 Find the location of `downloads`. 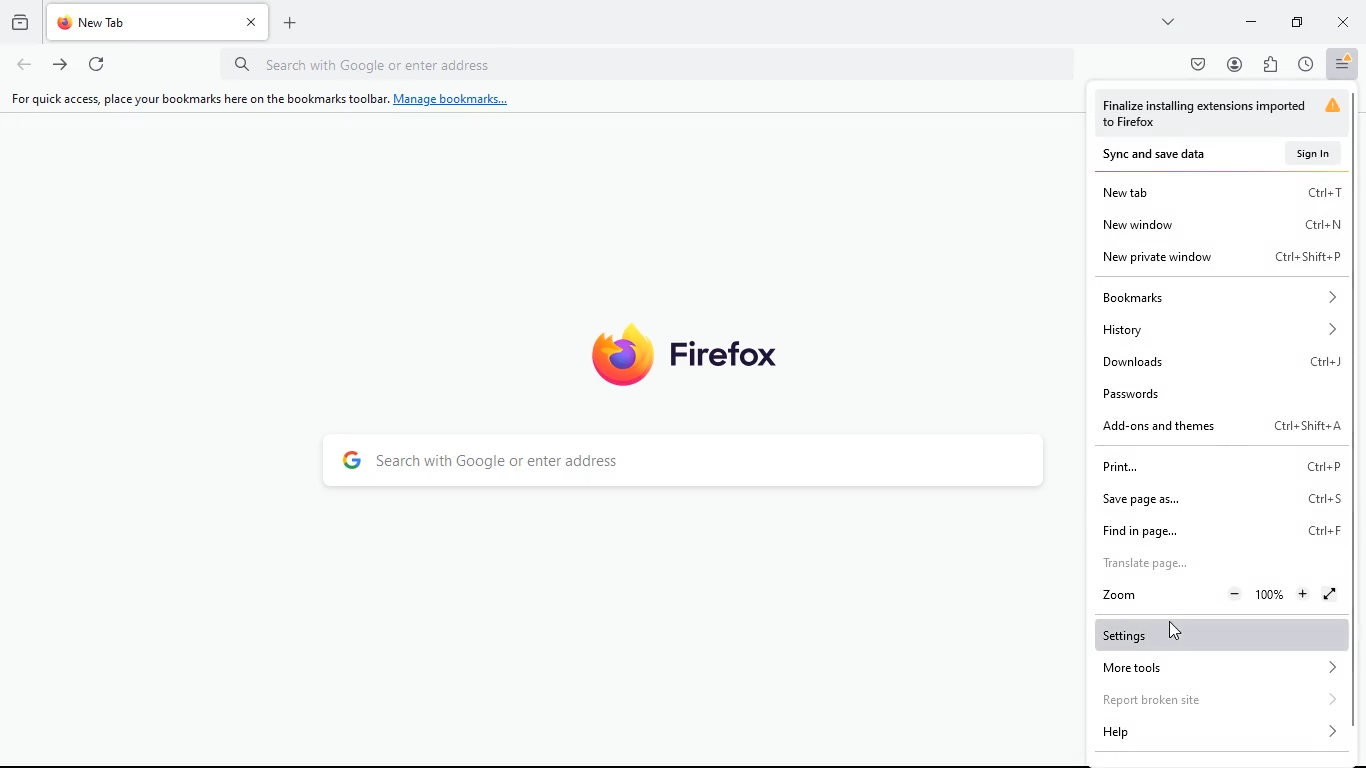

downloads is located at coordinates (1223, 359).